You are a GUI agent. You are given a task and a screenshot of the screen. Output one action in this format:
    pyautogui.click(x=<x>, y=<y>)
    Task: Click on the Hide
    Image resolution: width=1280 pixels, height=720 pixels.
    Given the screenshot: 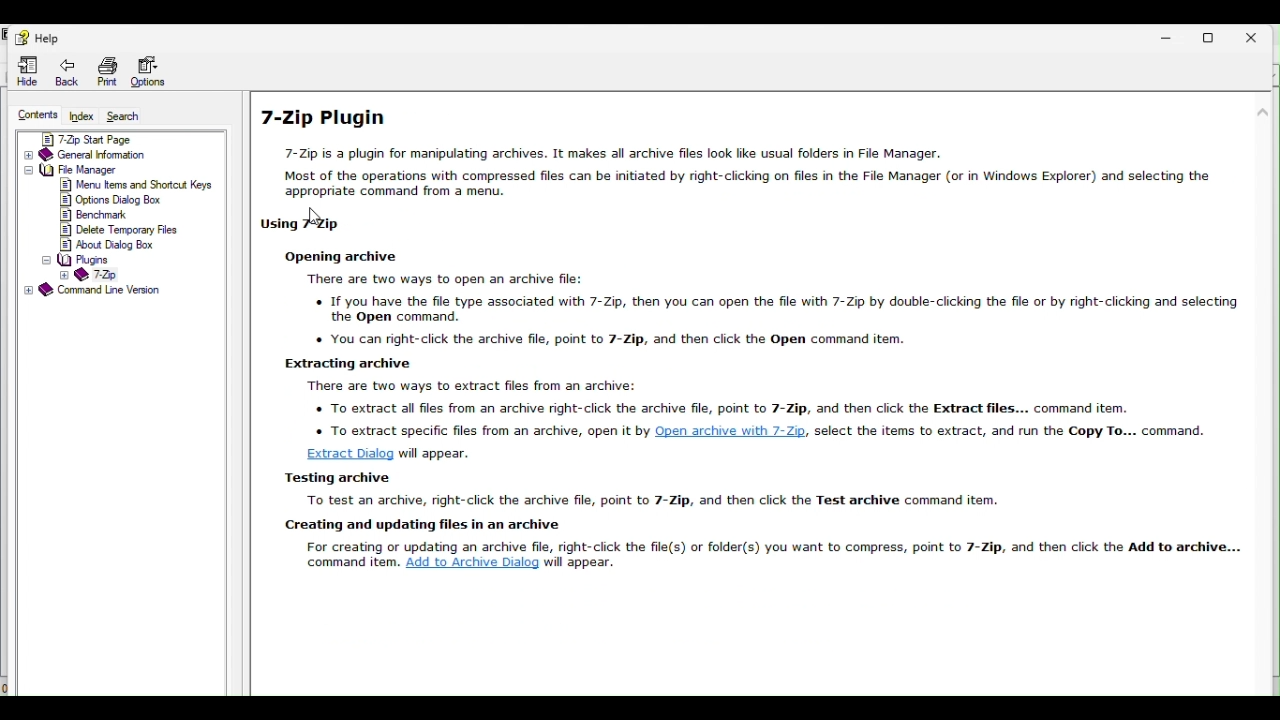 What is the action you would take?
    pyautogui.click(x=23, y=73)
    